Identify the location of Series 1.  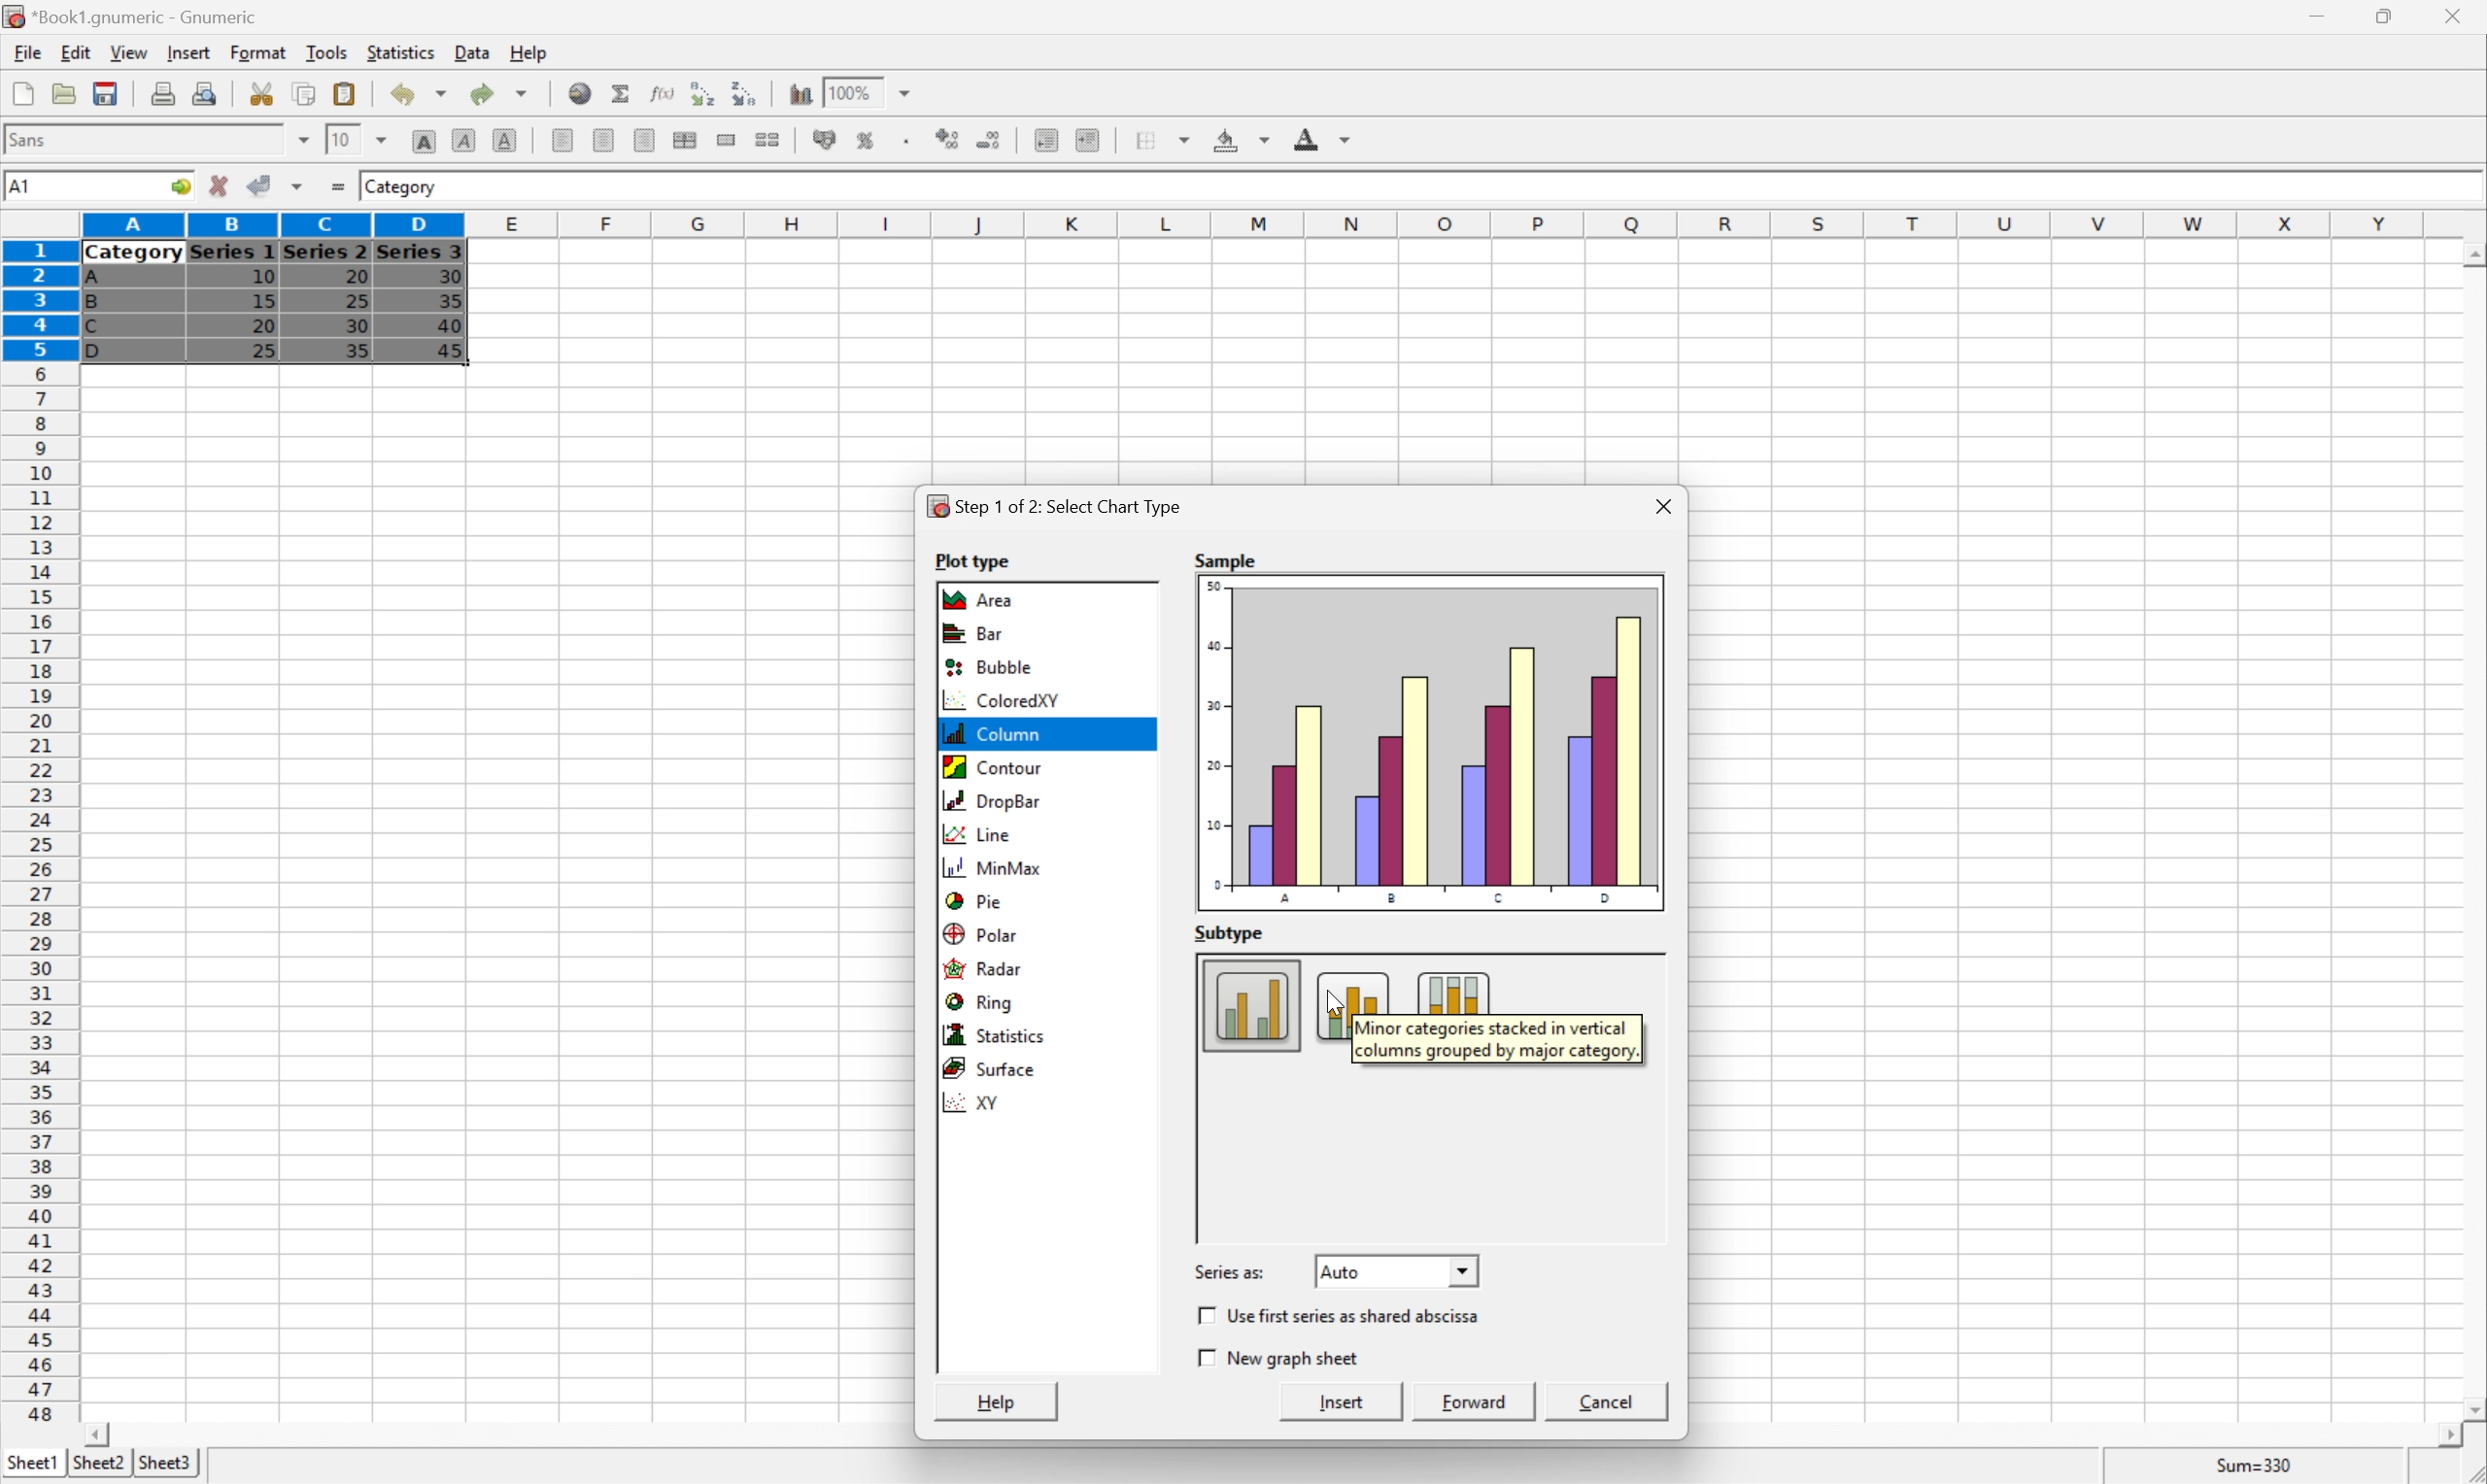
(233, 253).